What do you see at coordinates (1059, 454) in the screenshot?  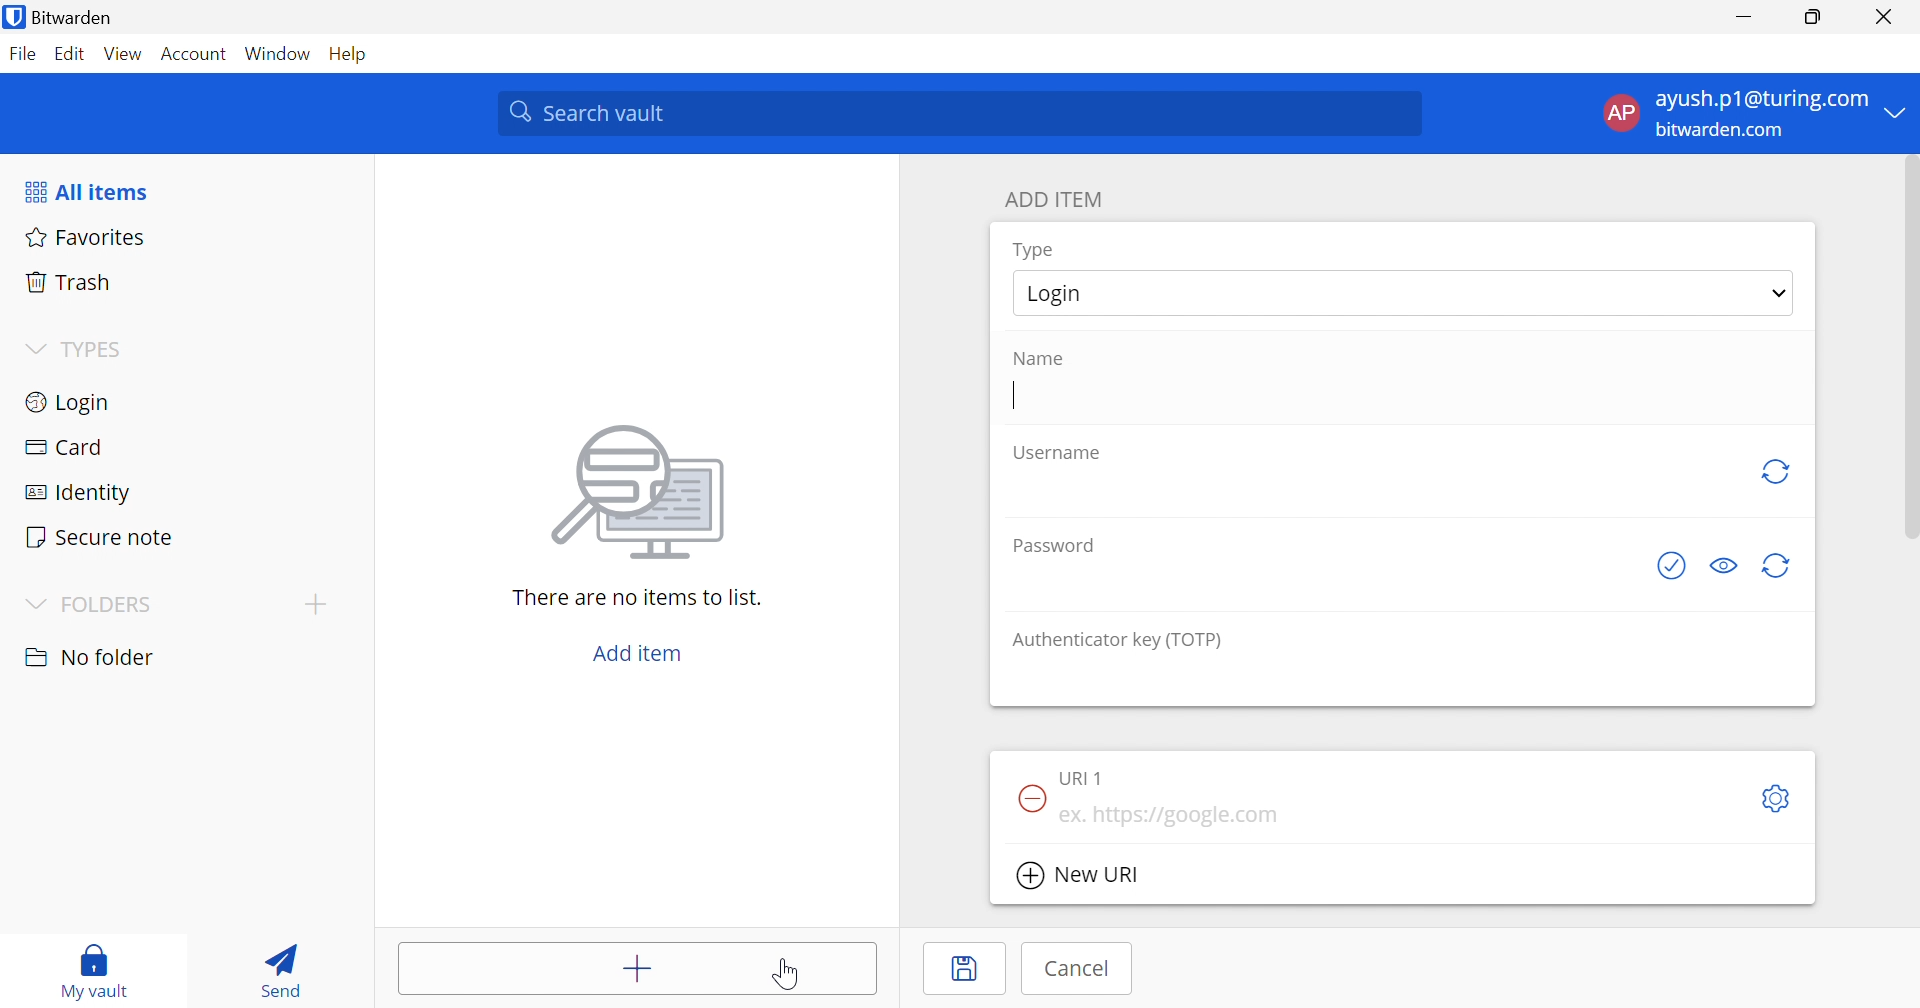 I see `Username` at bounding box center [1059, 454].